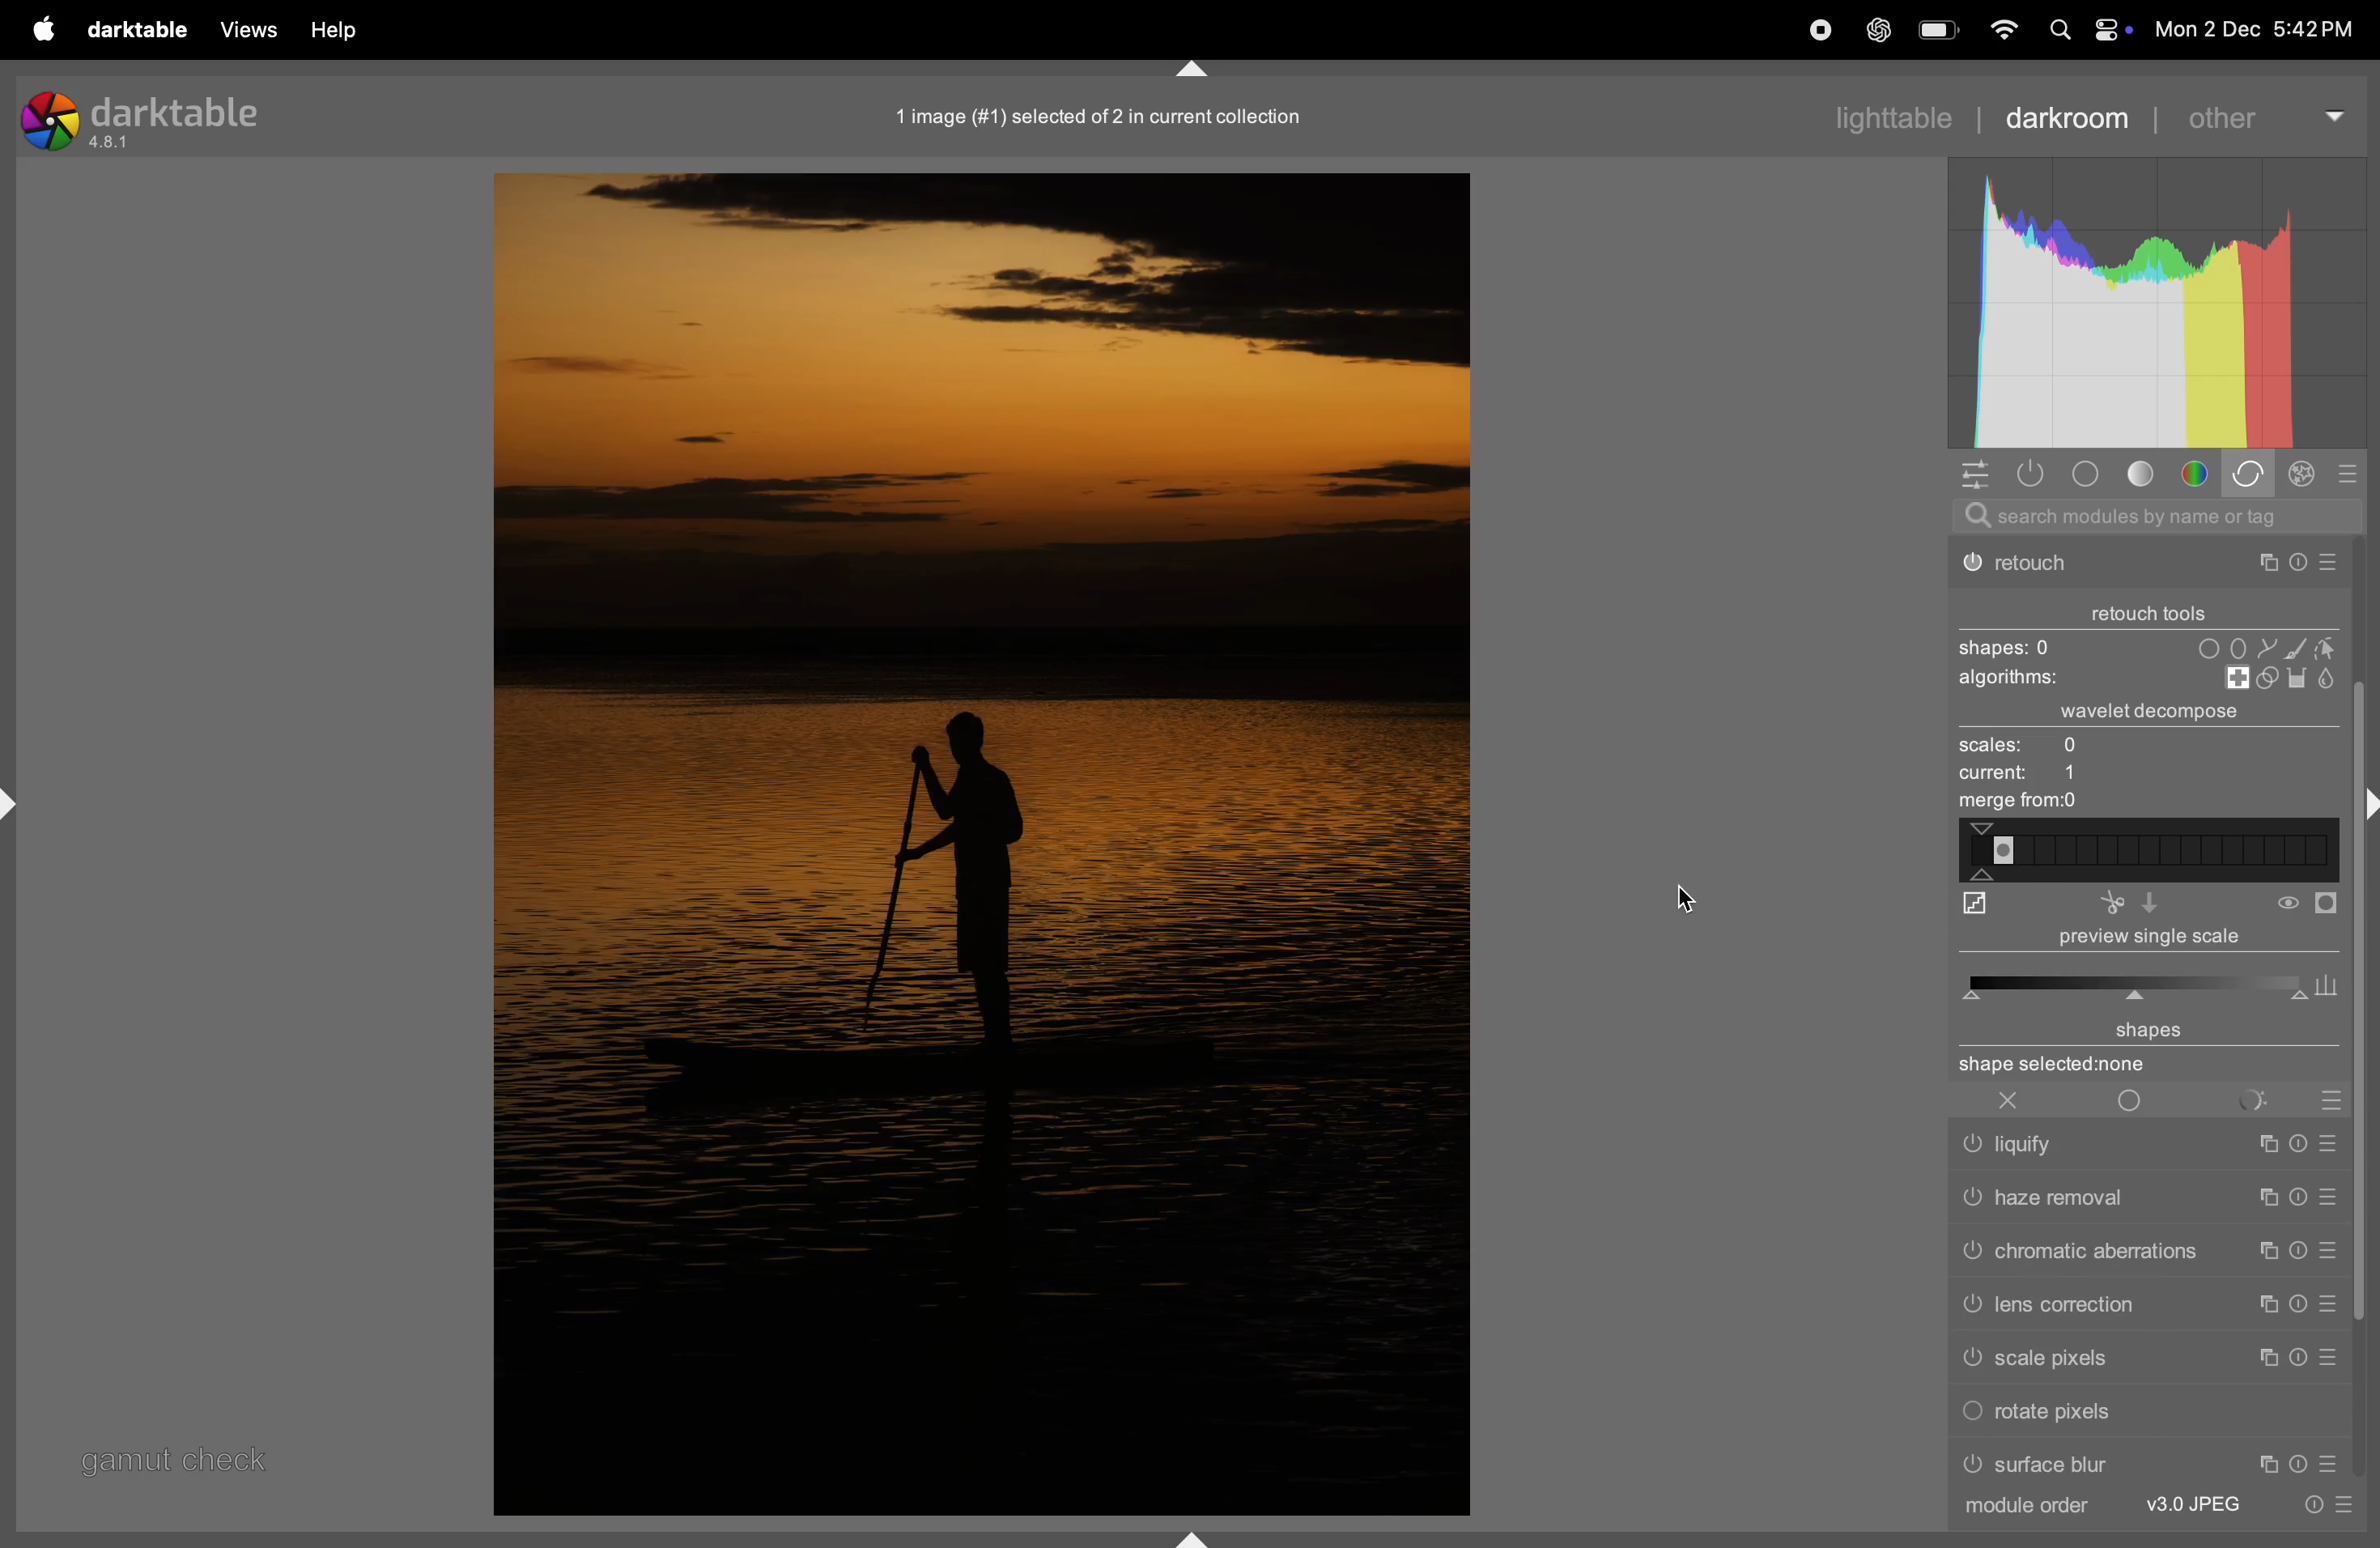 The image size is (2380, 1548). I want to click on menu, so click(2359, 1517).